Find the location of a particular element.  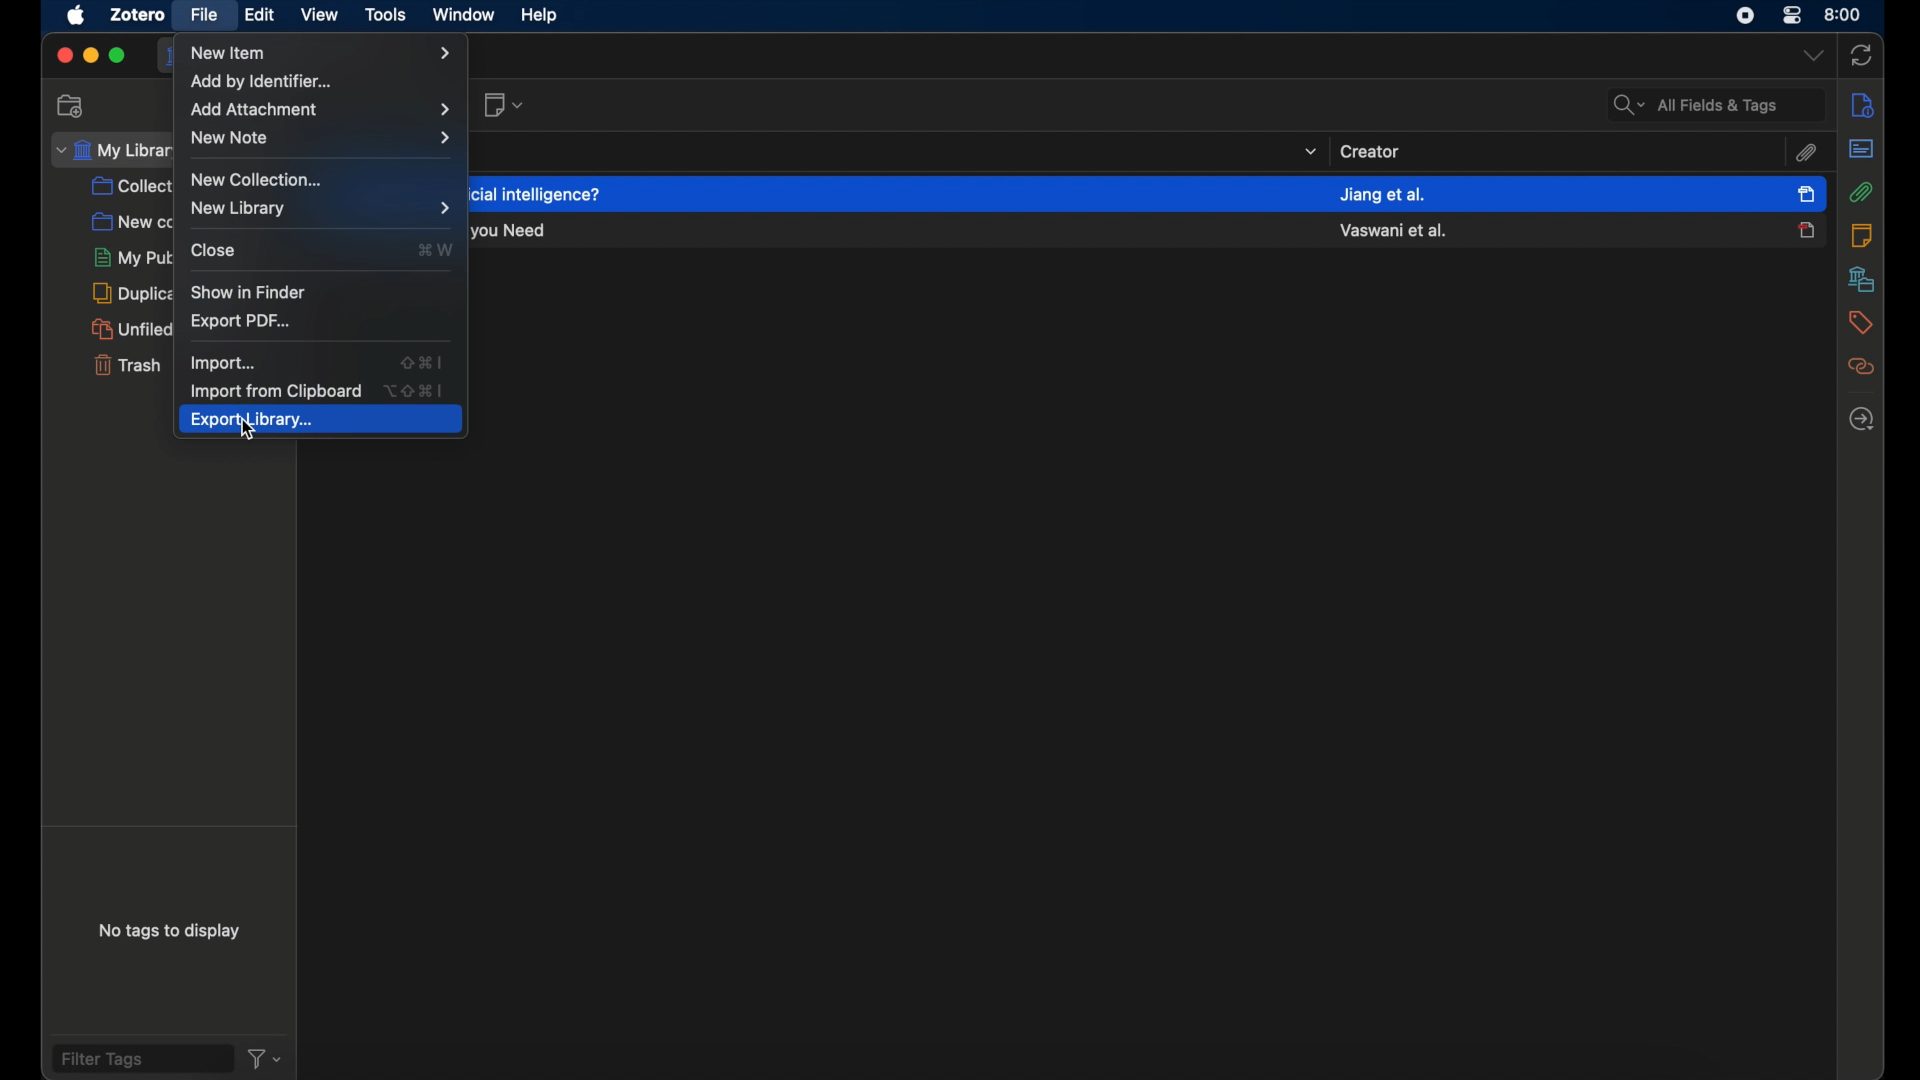

close is located at coordinates (63, 56).